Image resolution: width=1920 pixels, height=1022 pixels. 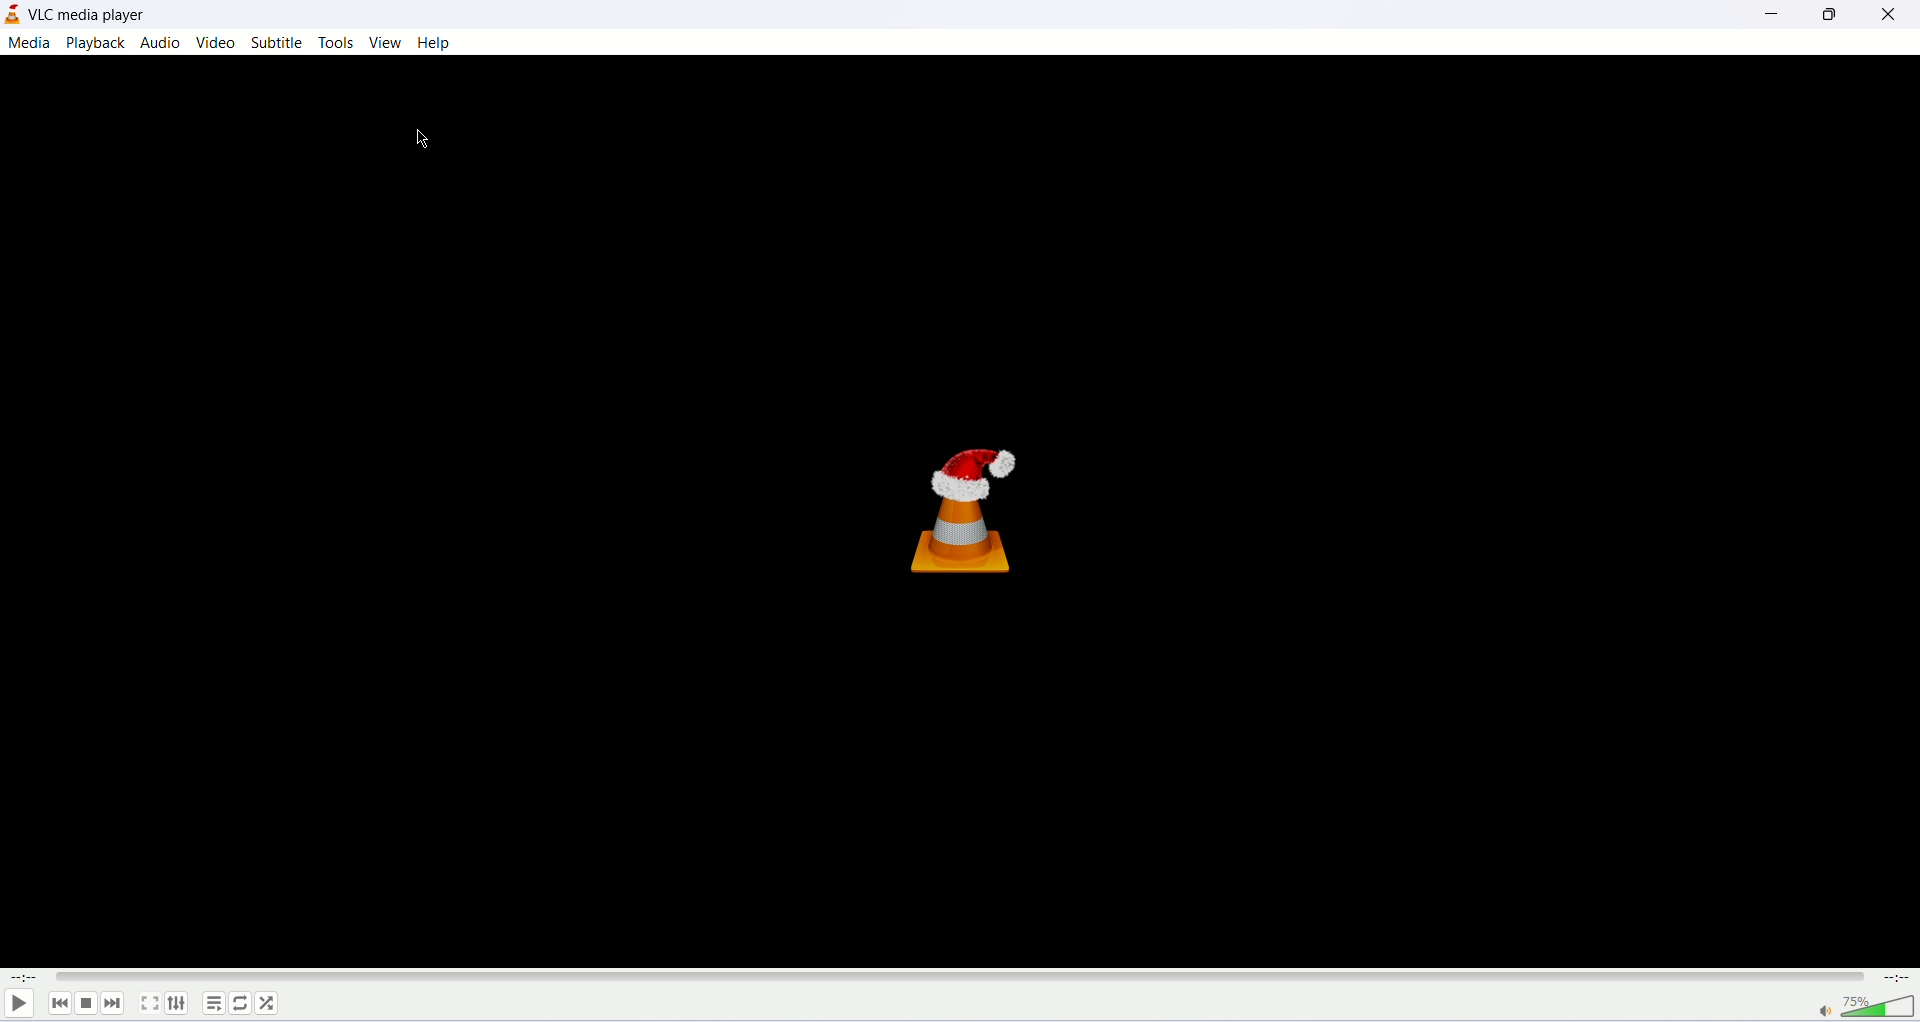 I want to click on media, so click(x=31, y=44).